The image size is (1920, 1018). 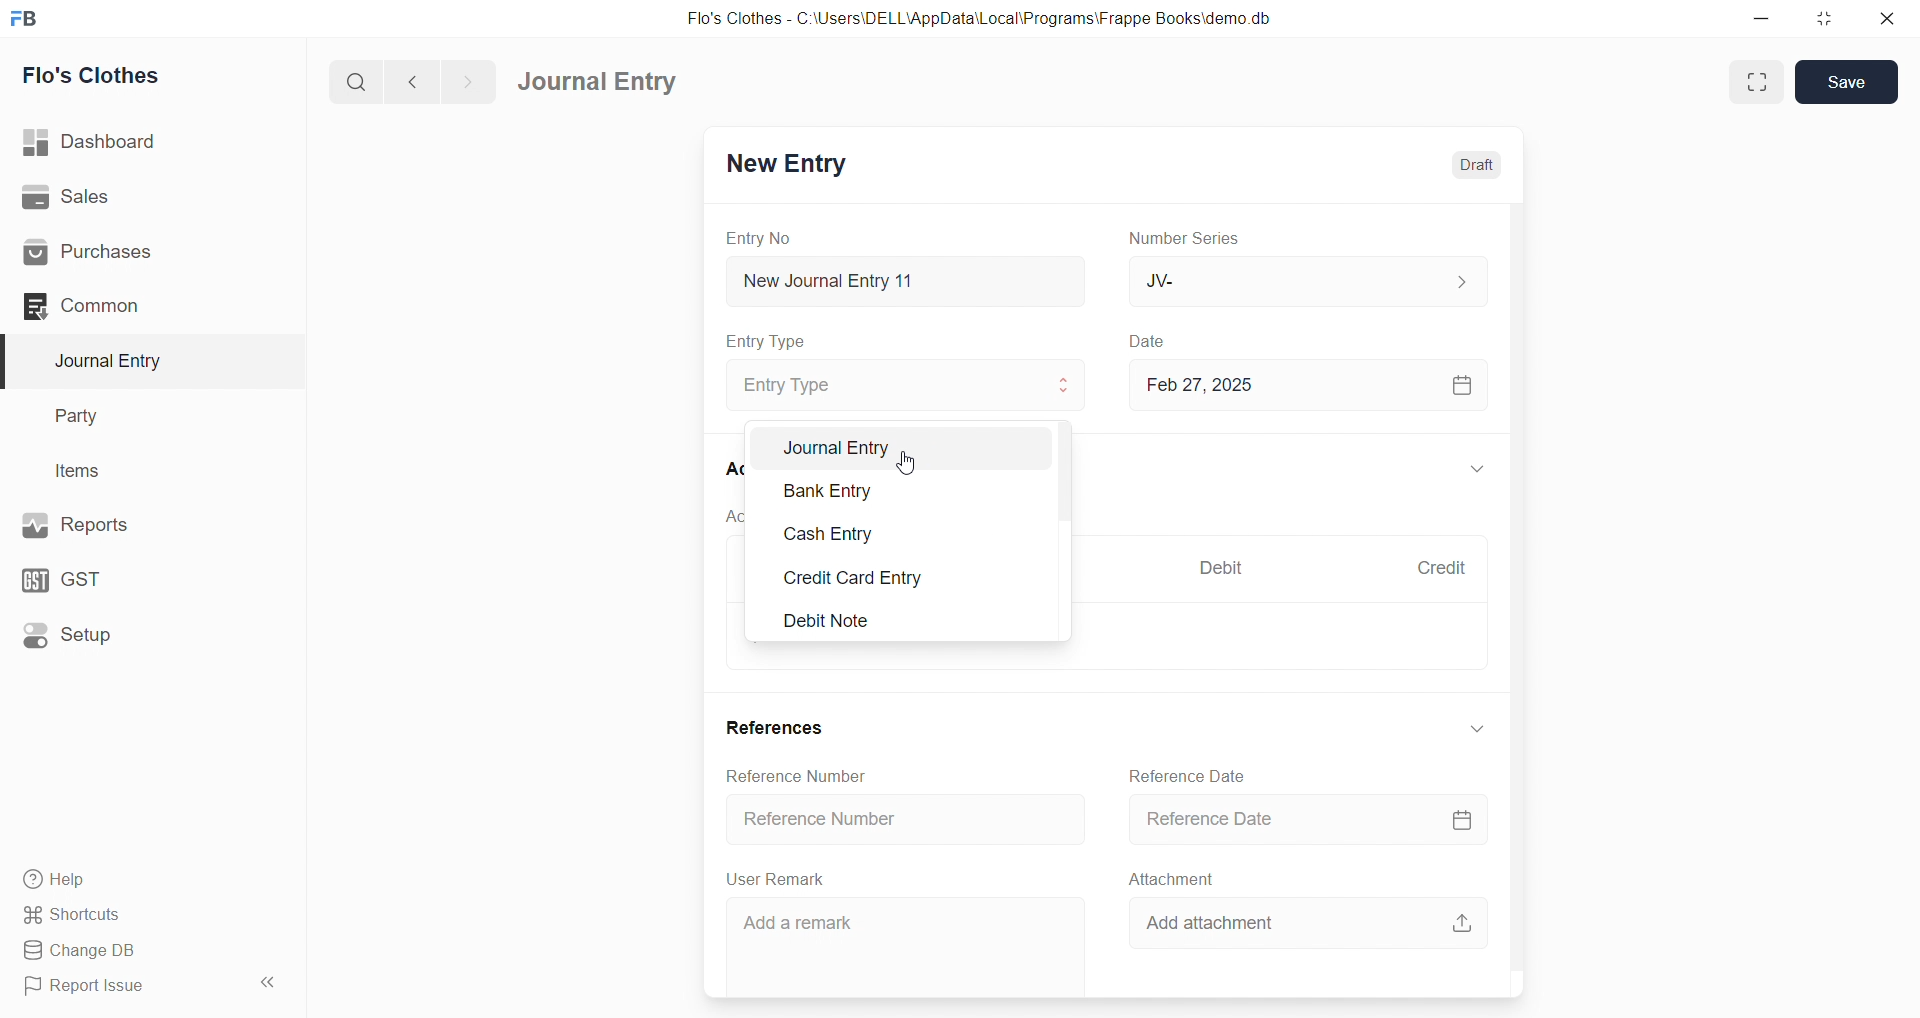 What do you see at coordinates (125, 881) in the screenshot?
I see `Help` at bounding box center [125, 881].